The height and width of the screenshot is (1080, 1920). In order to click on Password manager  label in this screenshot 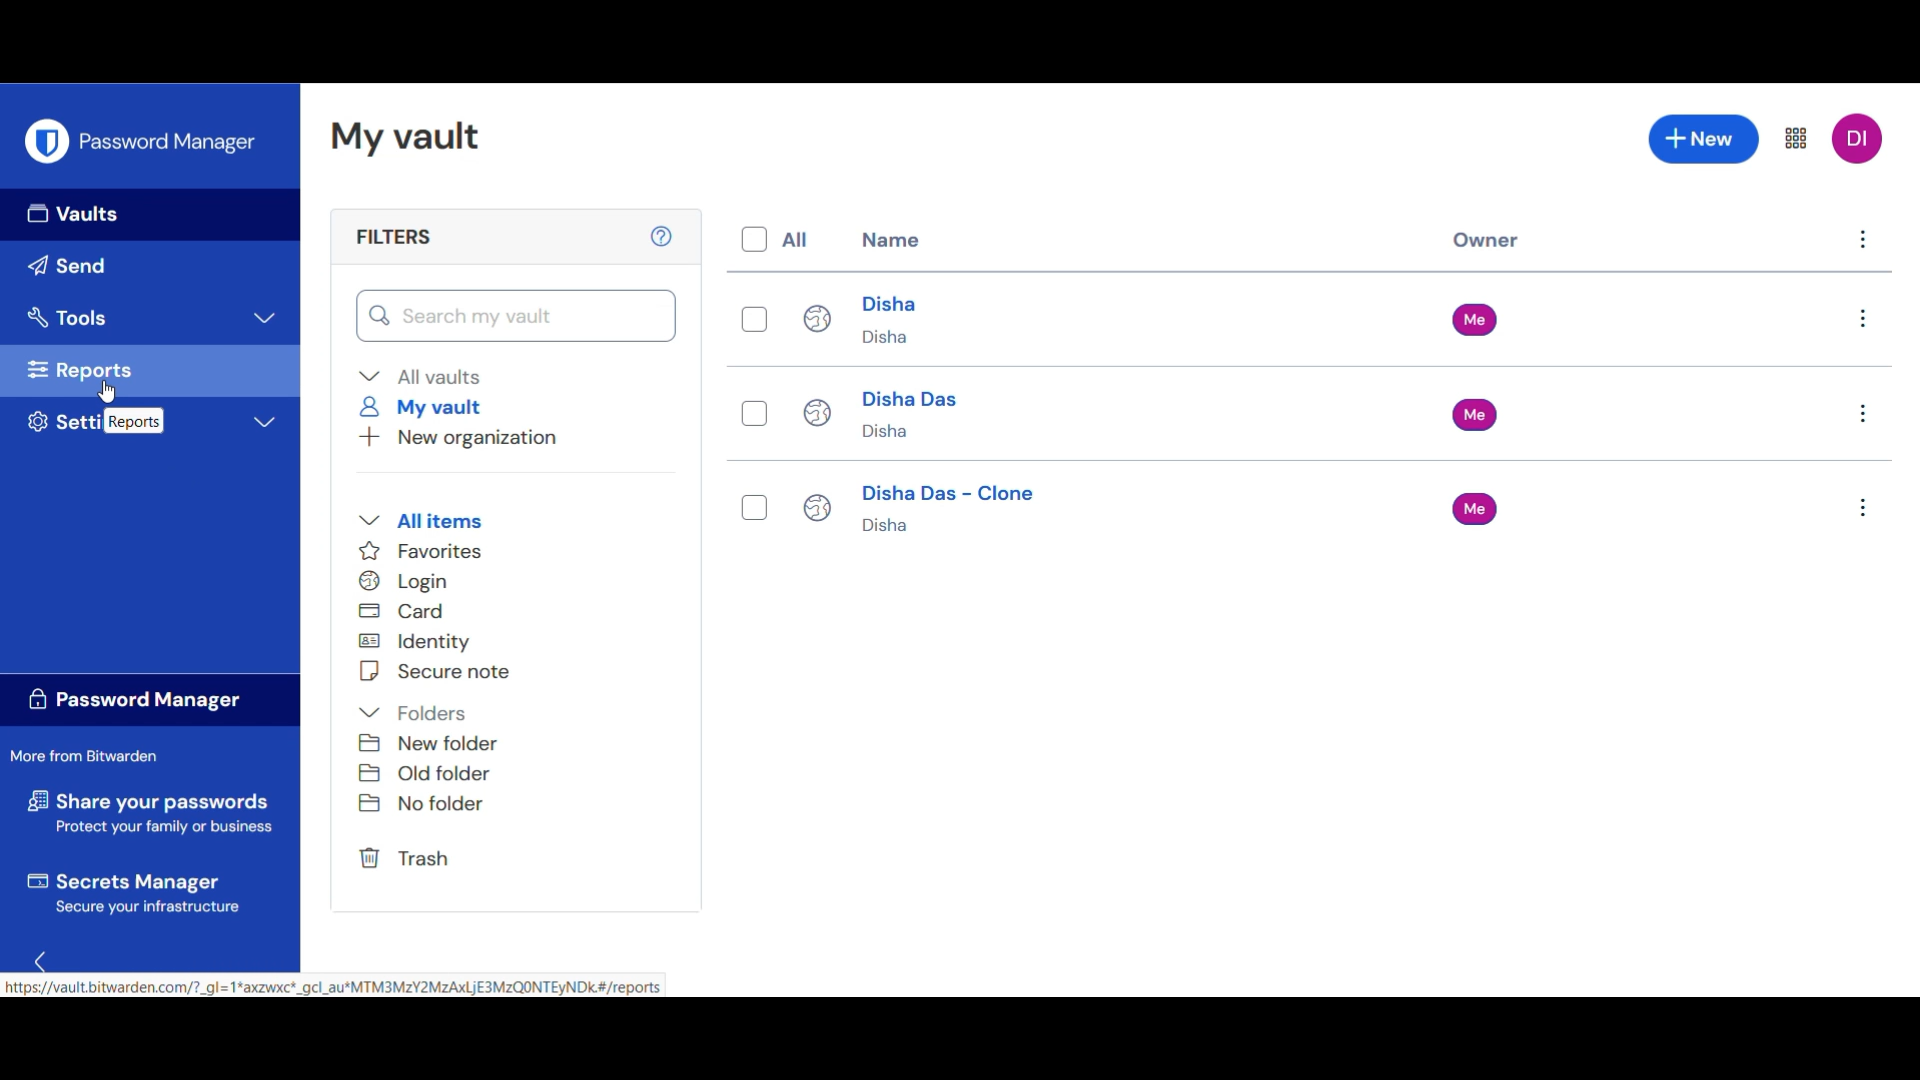, I will do `click(151, 699)`.